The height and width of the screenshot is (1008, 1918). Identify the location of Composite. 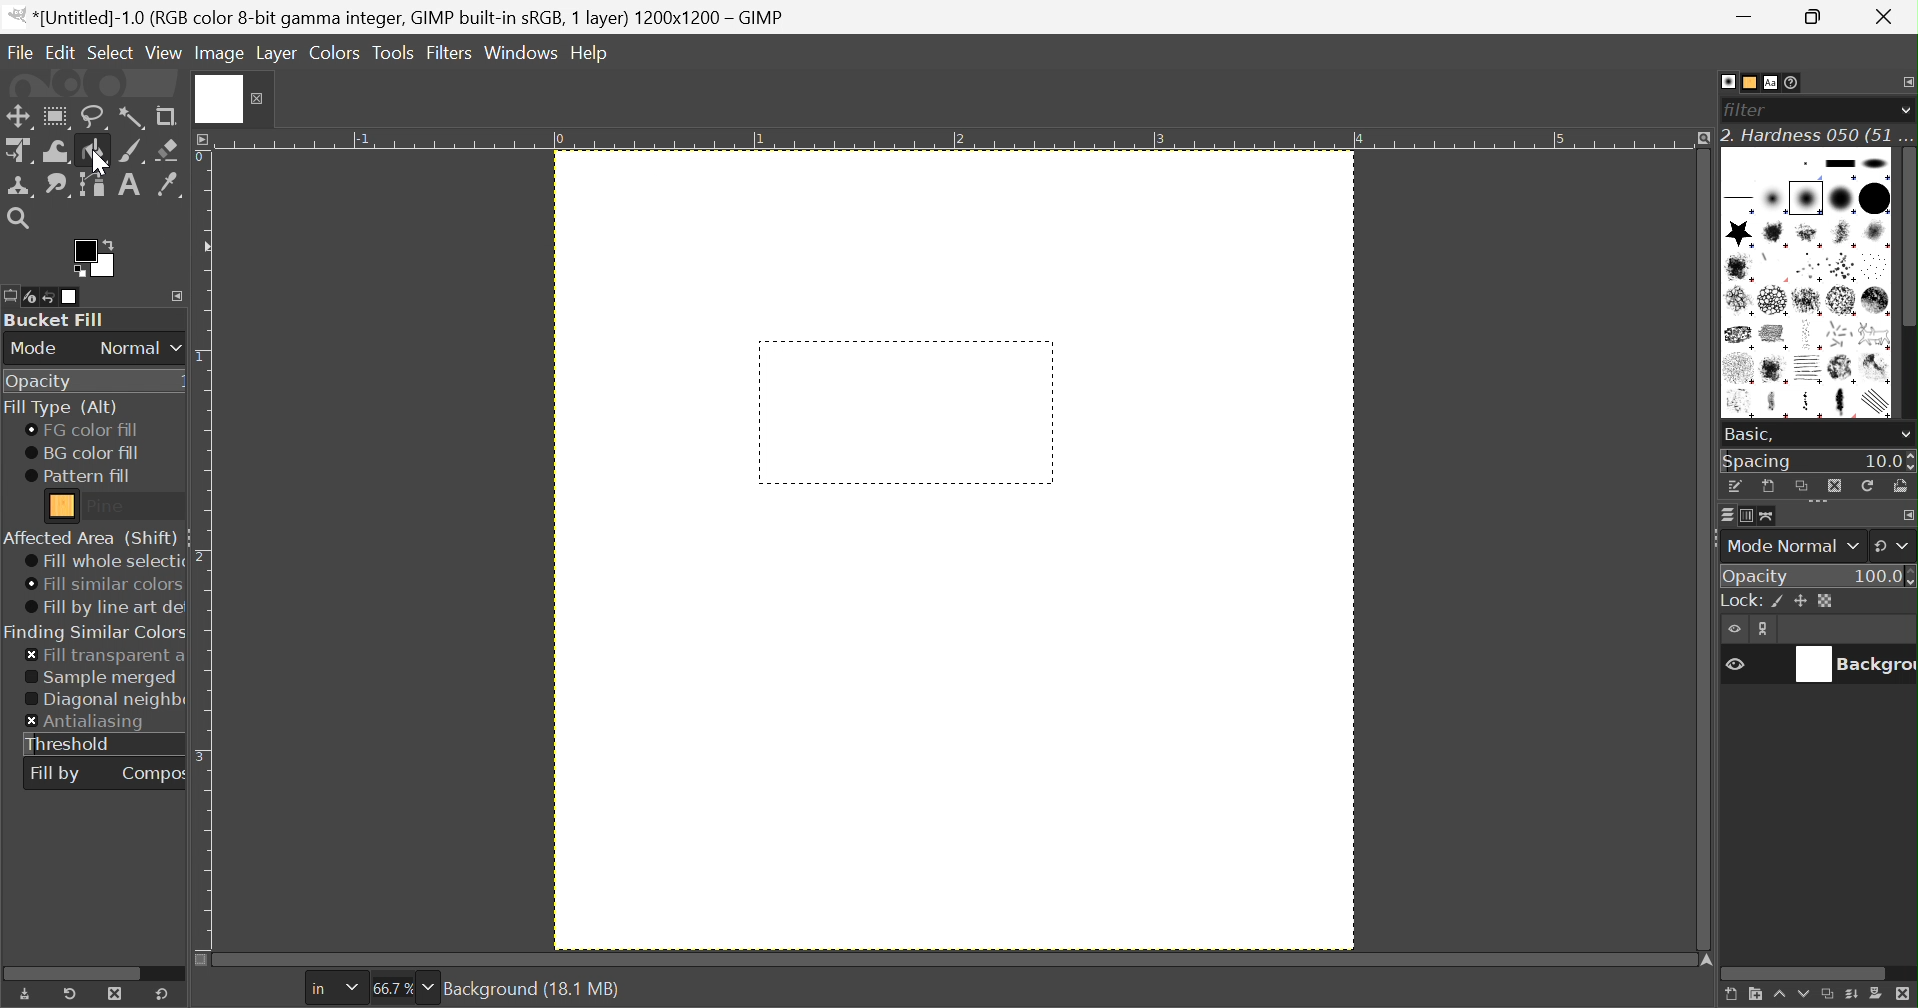
(155, 772).